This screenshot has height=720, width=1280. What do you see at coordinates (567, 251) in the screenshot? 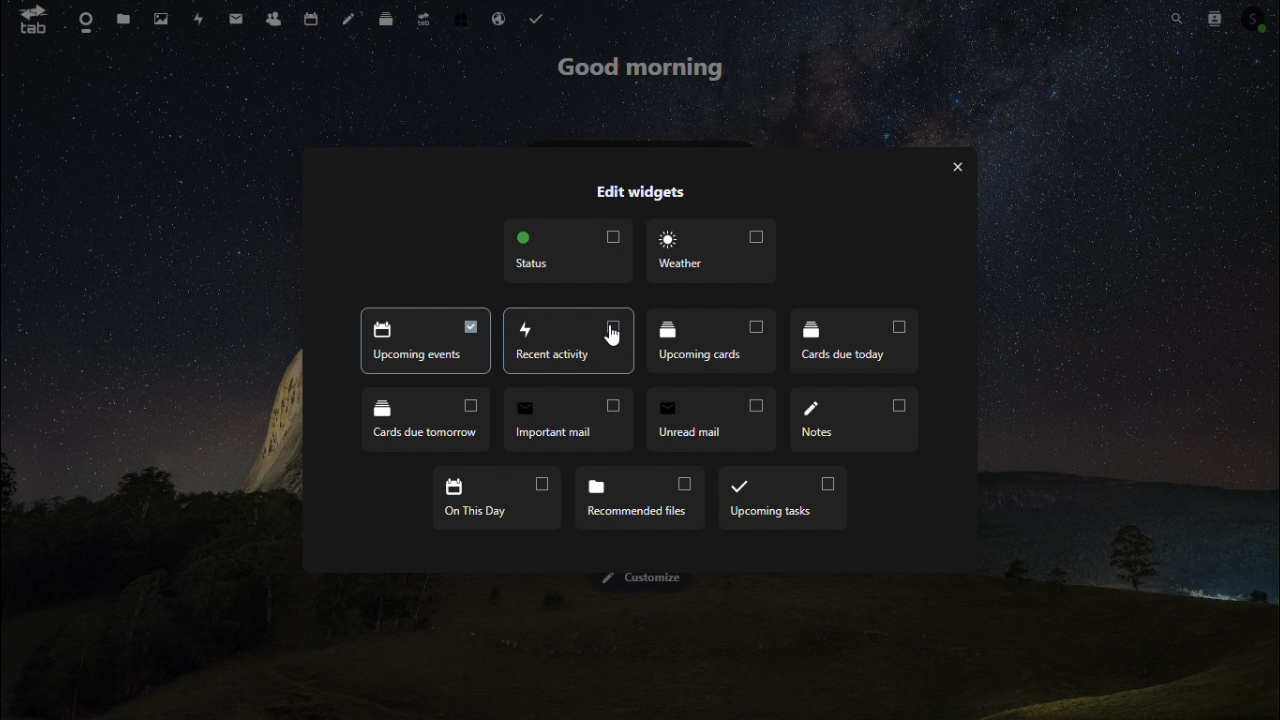
I see `Status` at bounding box center [567, 251].